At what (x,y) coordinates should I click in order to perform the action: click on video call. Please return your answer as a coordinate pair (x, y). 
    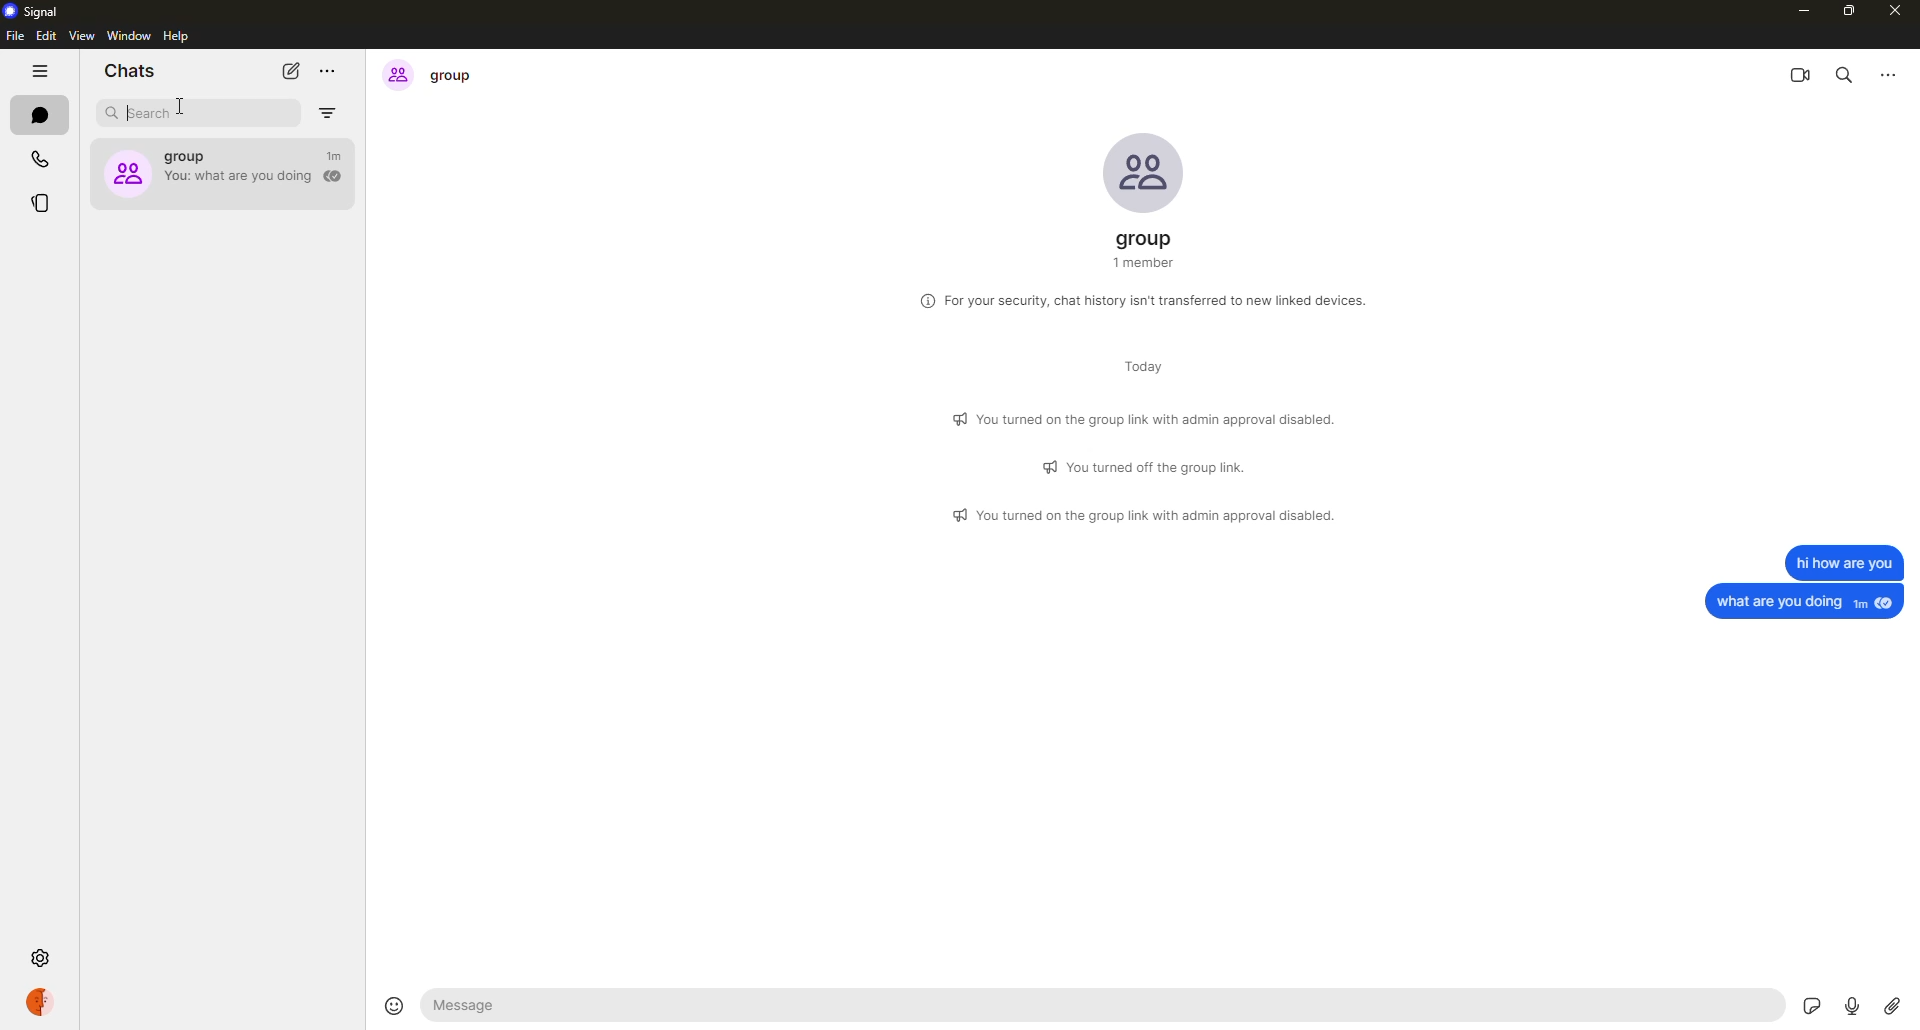
    Looking at the image, I should click on (1801, 73).